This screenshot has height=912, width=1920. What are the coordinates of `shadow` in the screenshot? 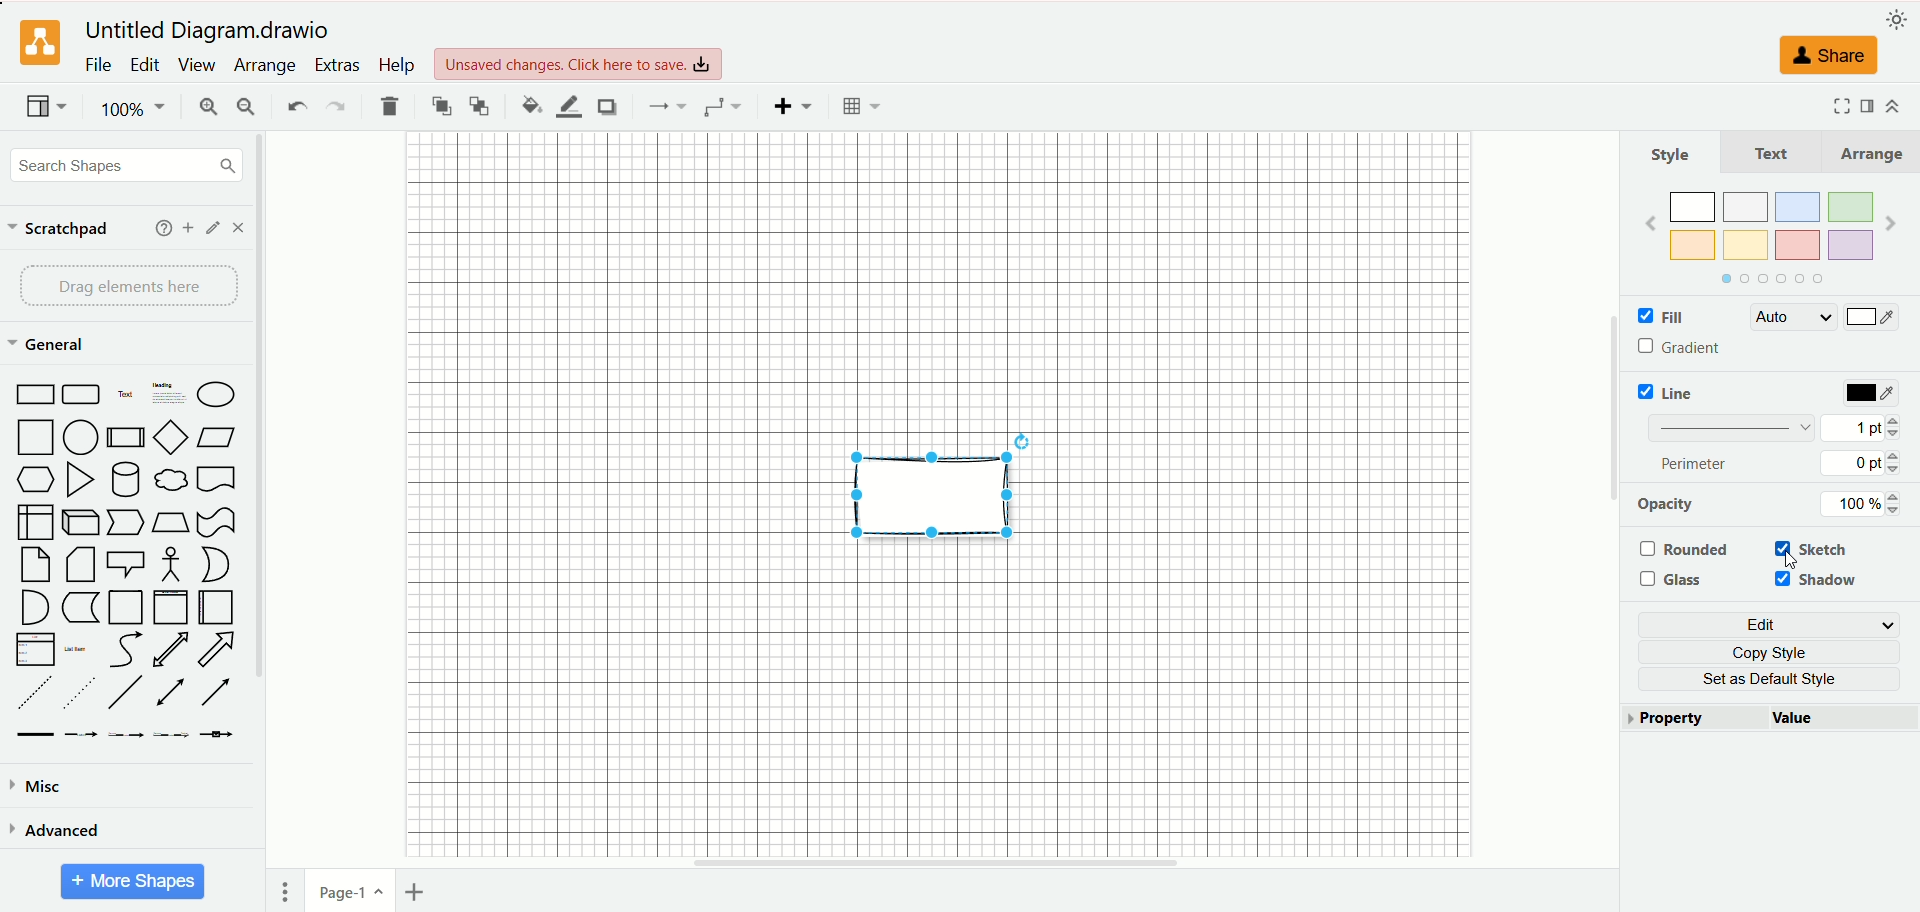 It's located at (1820, 581).